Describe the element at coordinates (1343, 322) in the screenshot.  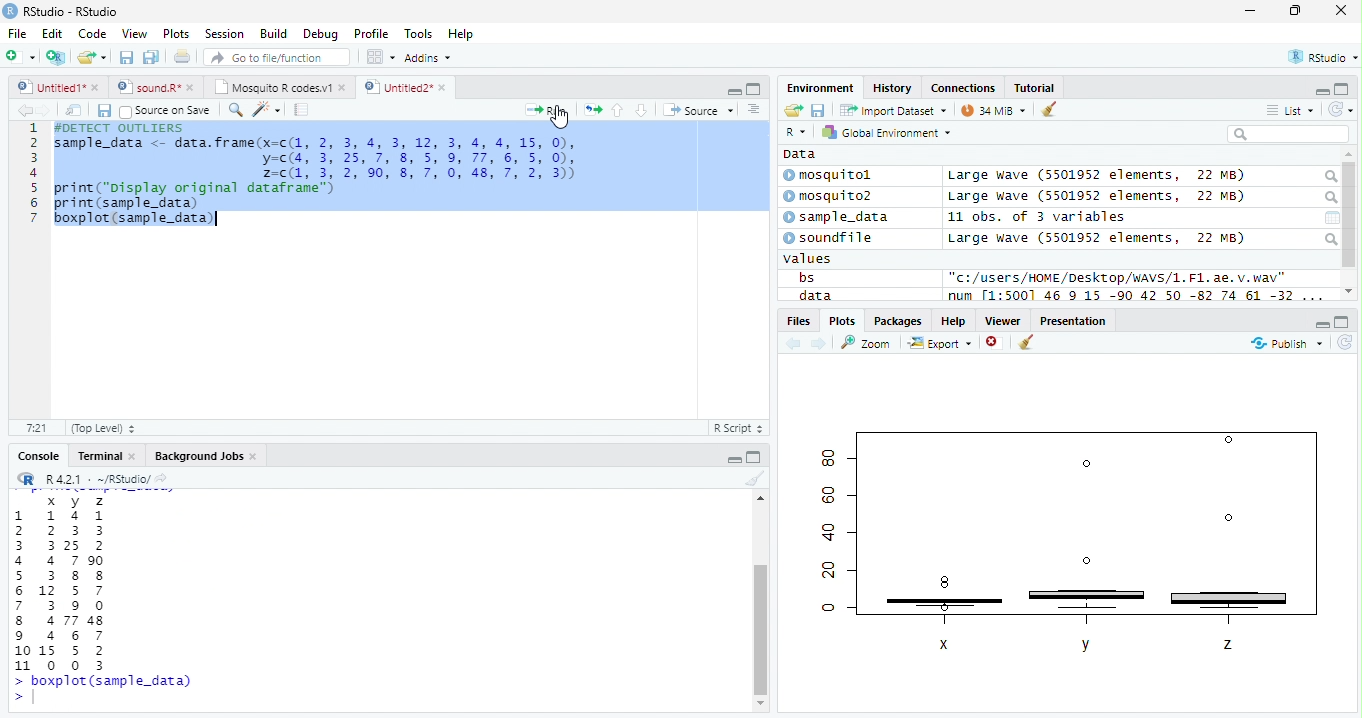
I see `full screen` at that location.